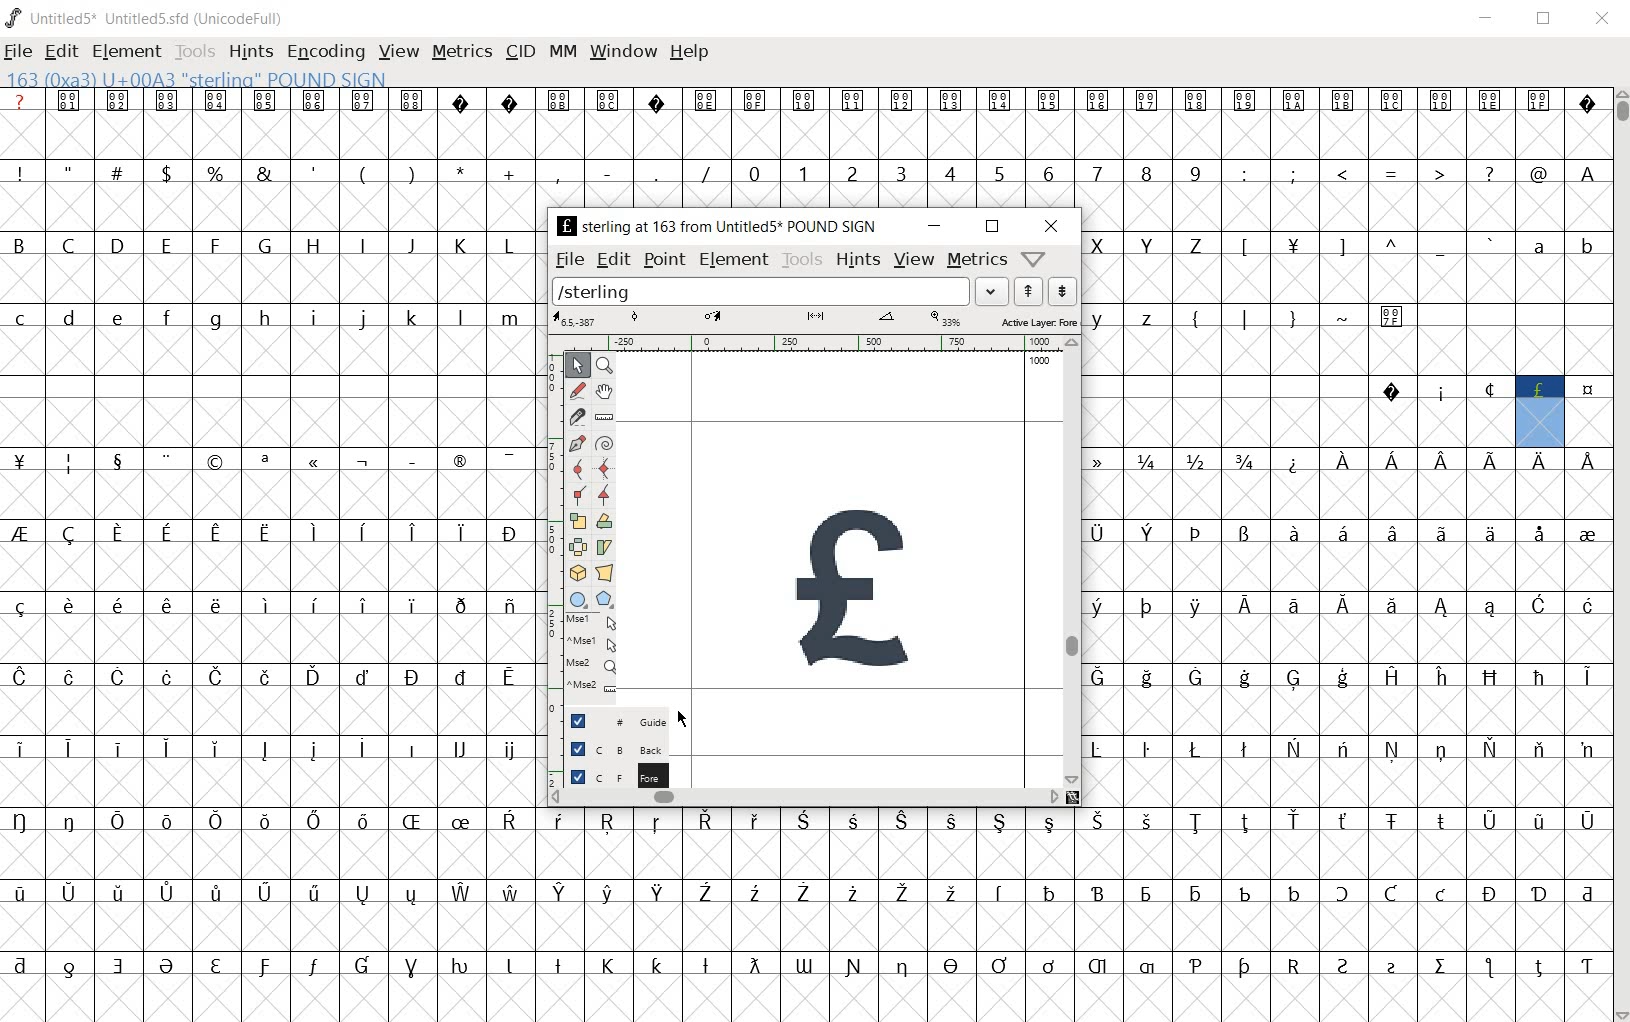 The height and width of the screenshot is (1022, 1630). What do you see at coordinates (1345, 823) in the screenshot?
I see `Symbol` at bounding box center [1345, 823].